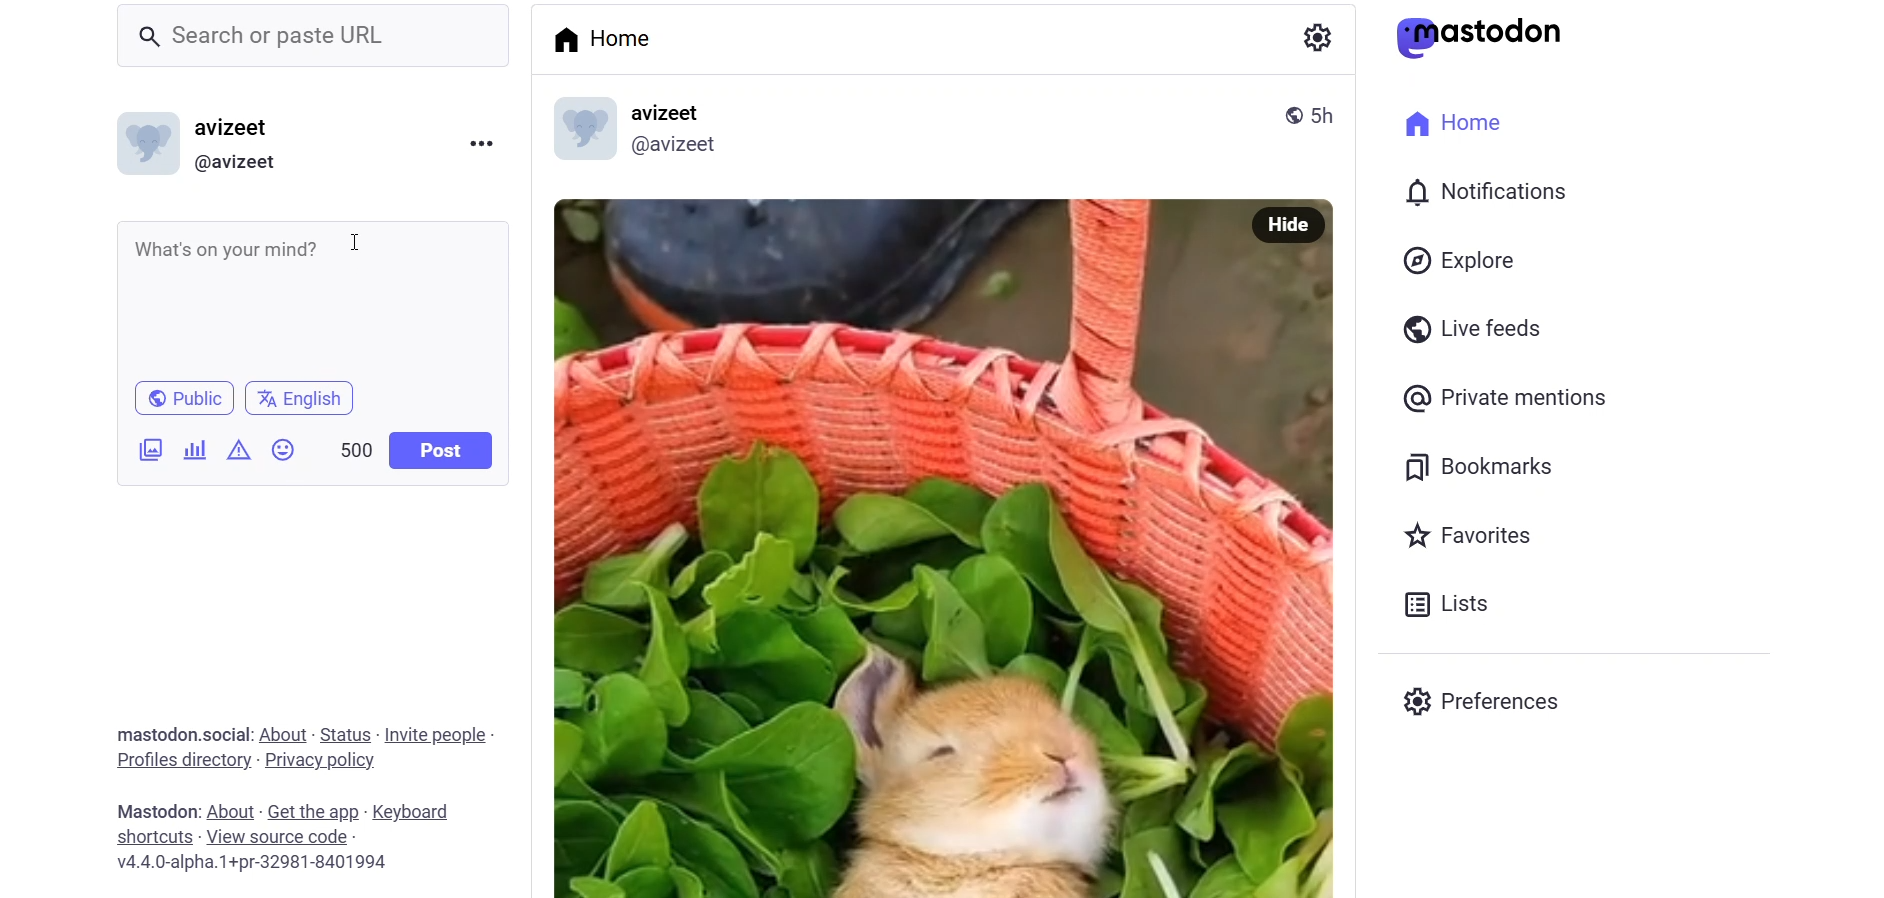  Describe the element at coordinates (1461, 260) in the screenshot. I see `explore` at that location.